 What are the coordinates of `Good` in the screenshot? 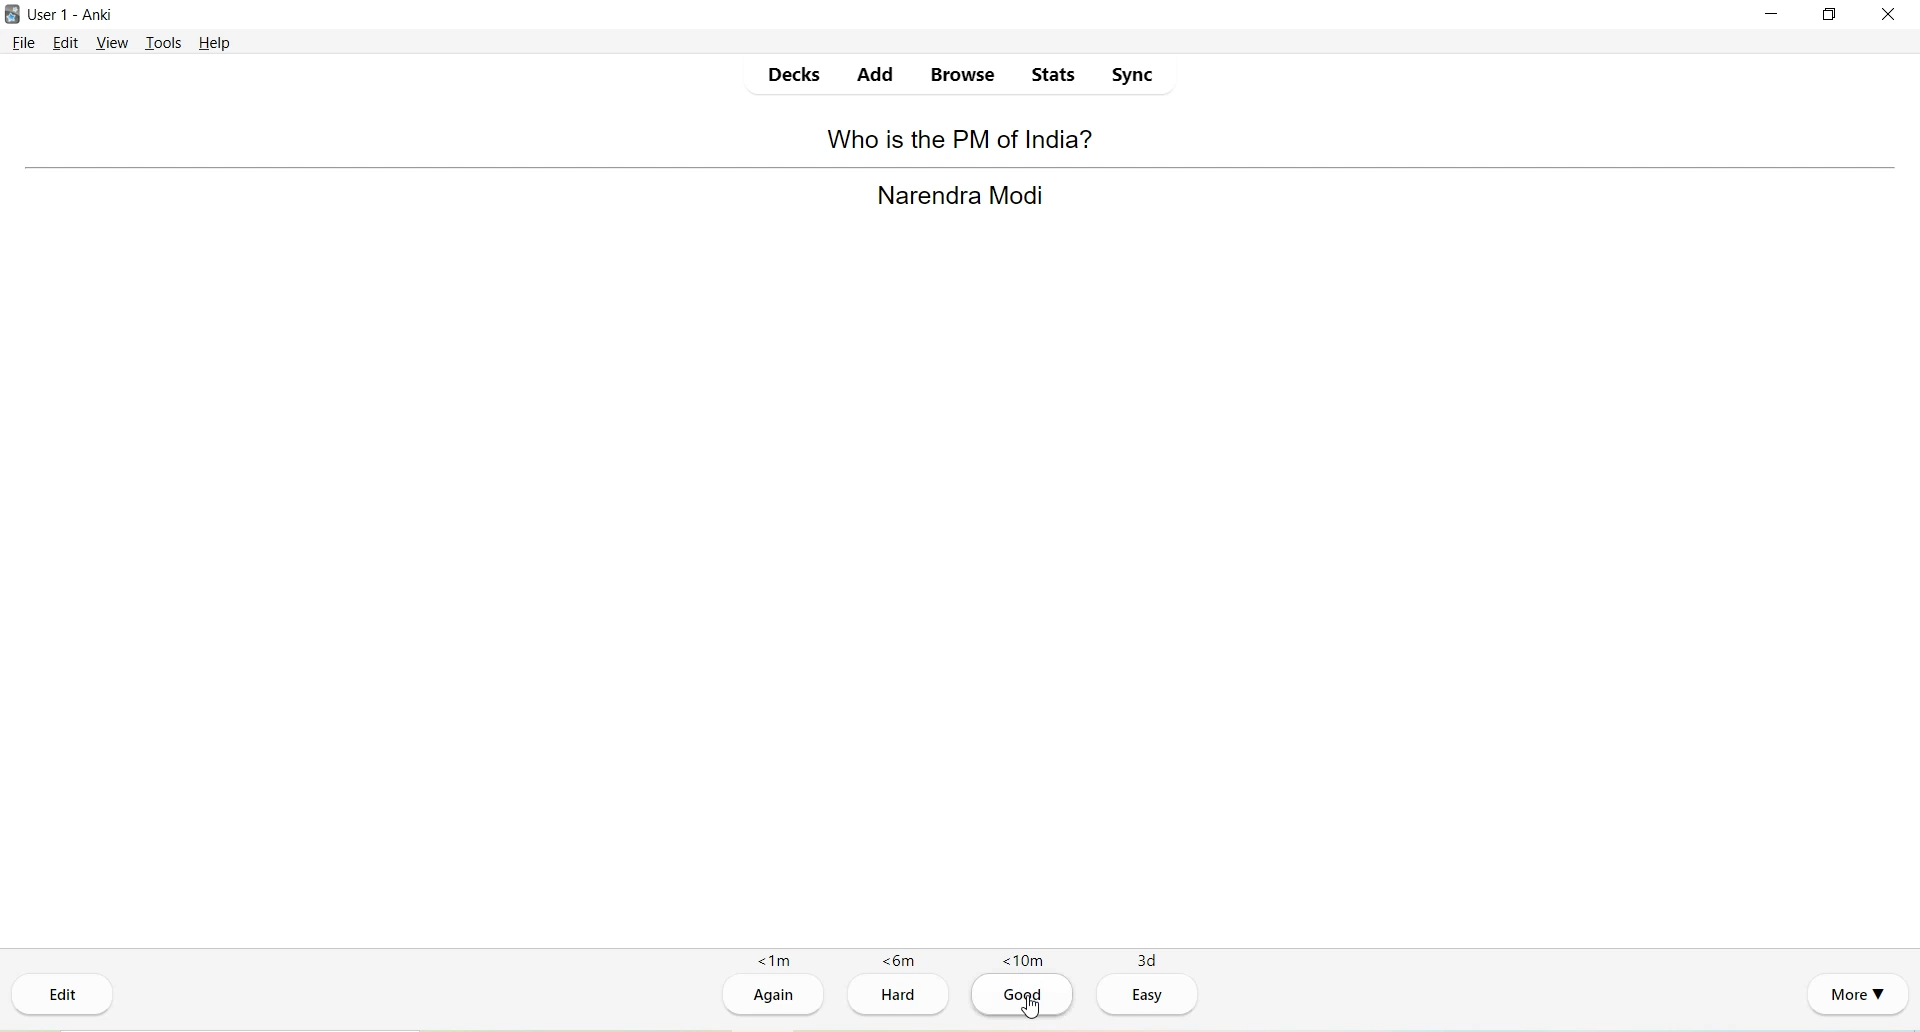 It's located at (1023, 998).